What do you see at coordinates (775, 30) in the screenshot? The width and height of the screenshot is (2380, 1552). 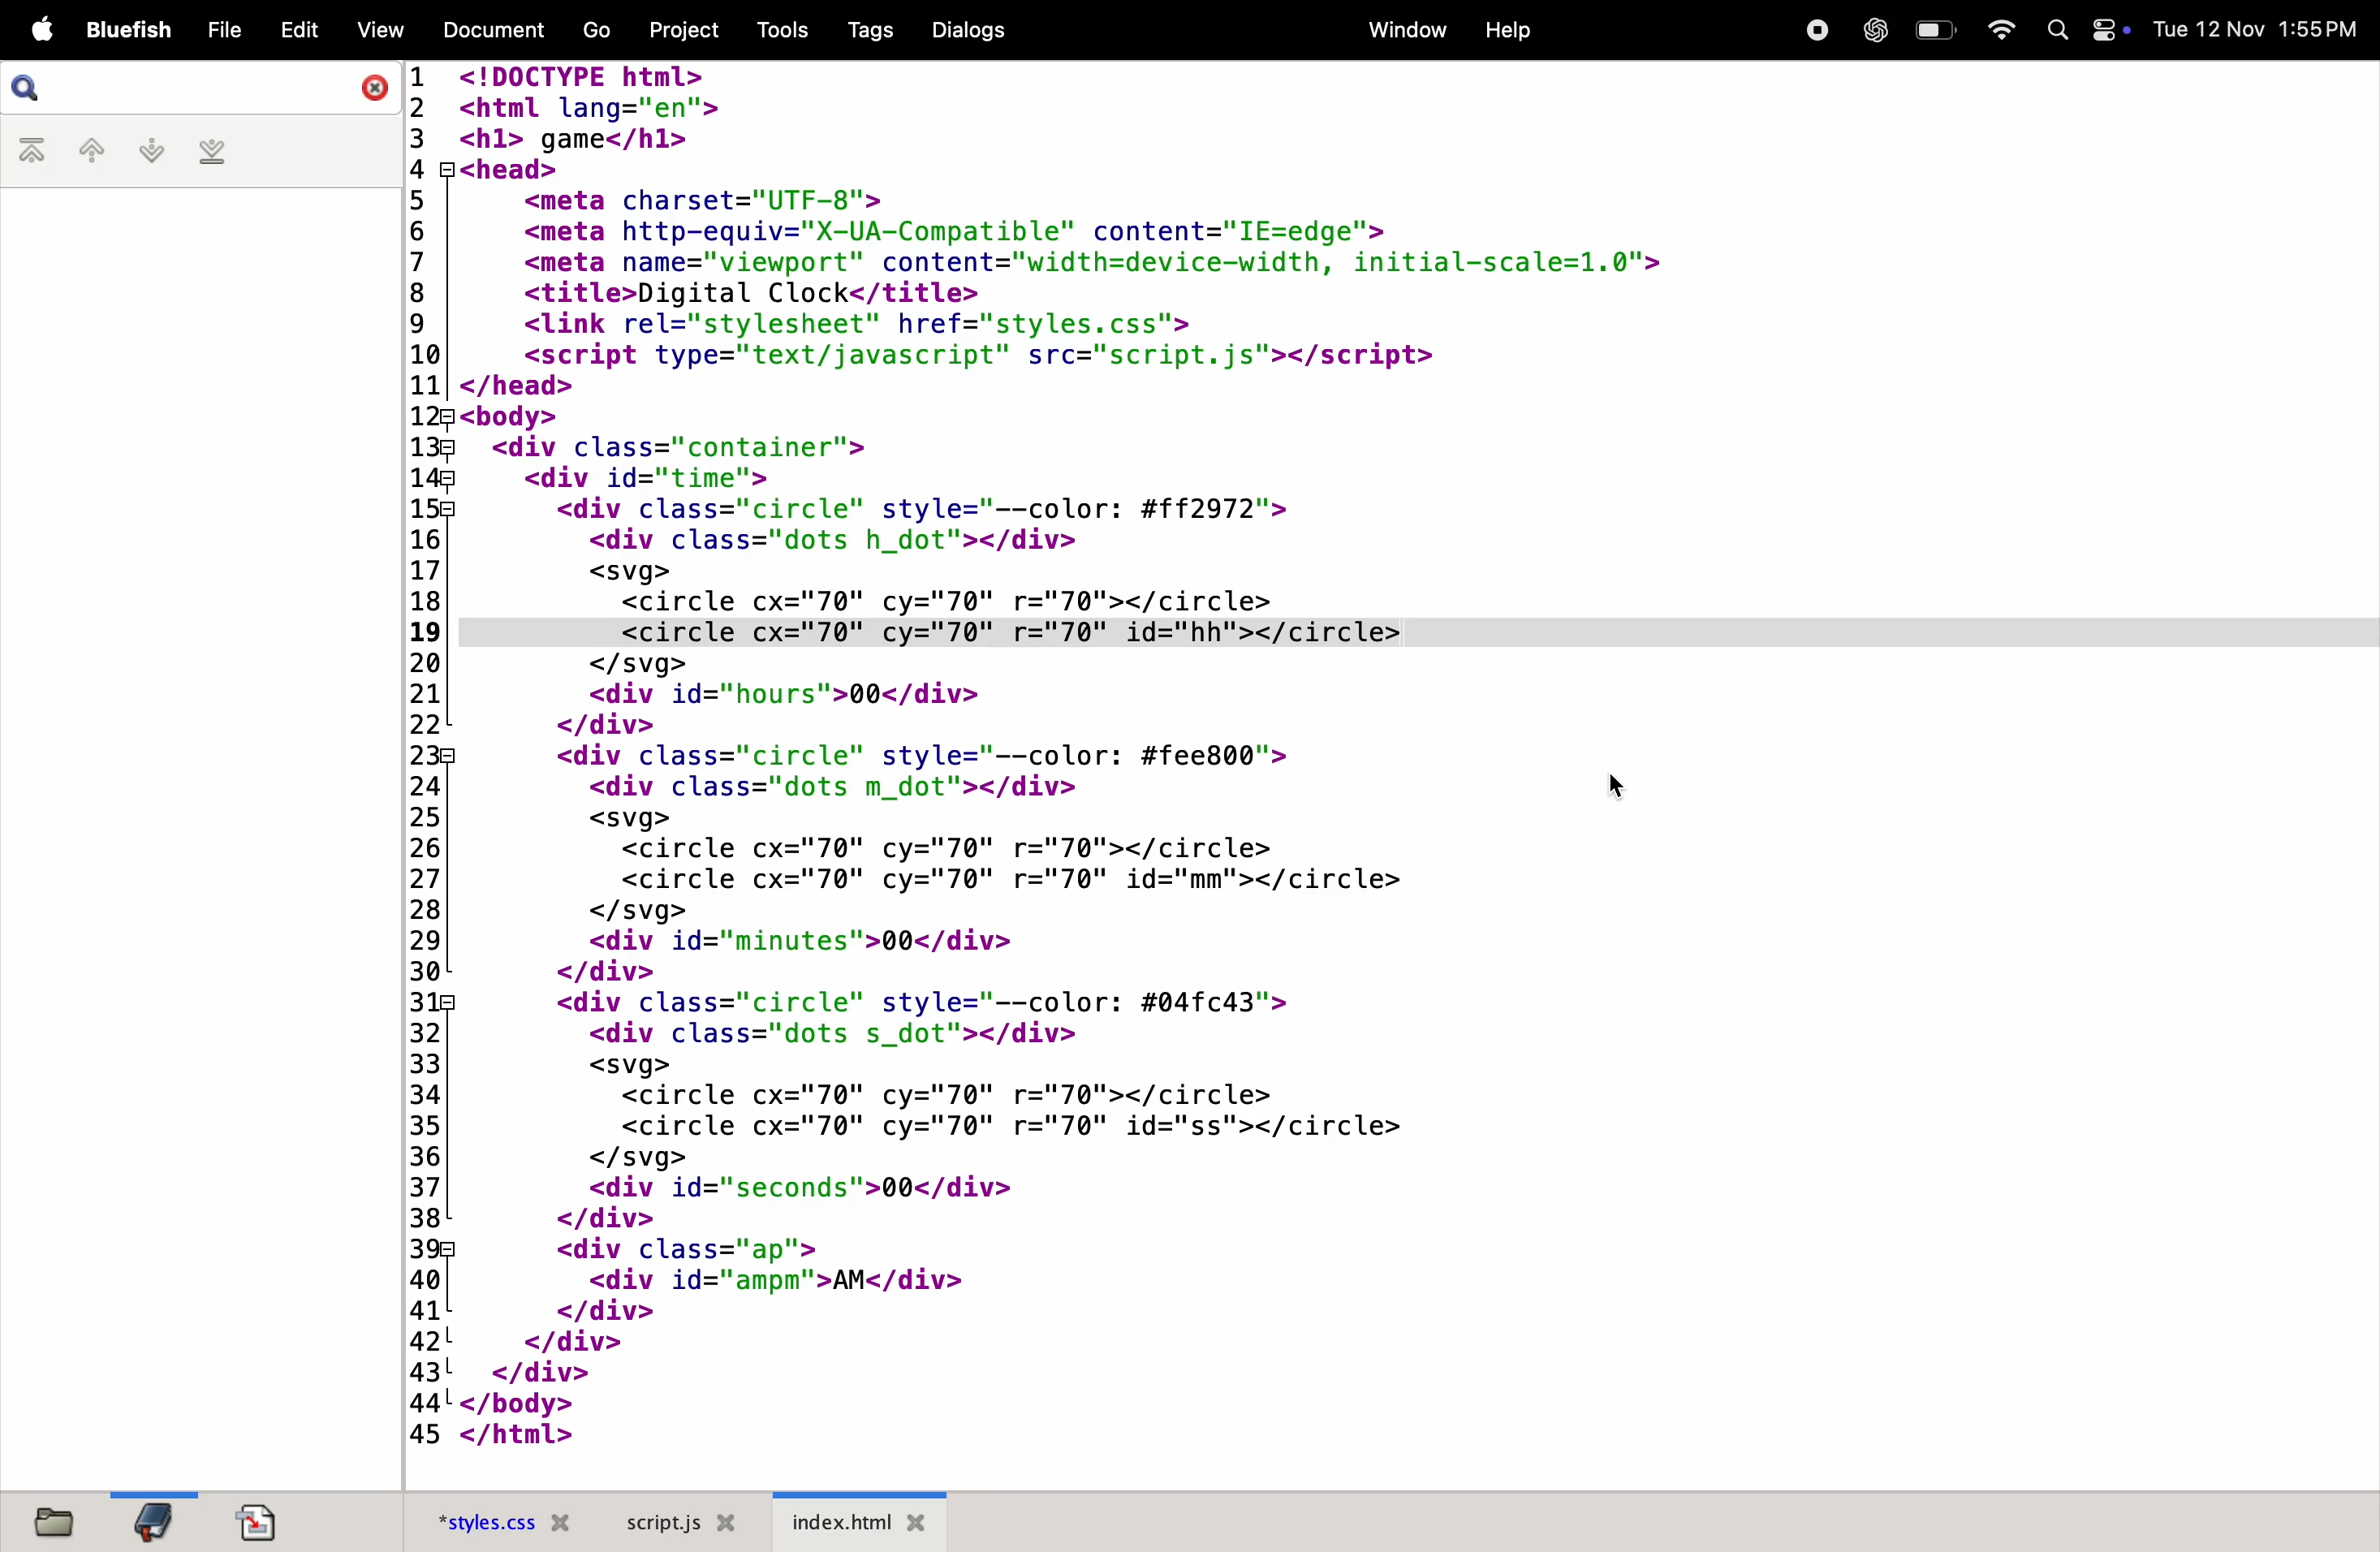 I see `tools` at bounding box center [775, 30].